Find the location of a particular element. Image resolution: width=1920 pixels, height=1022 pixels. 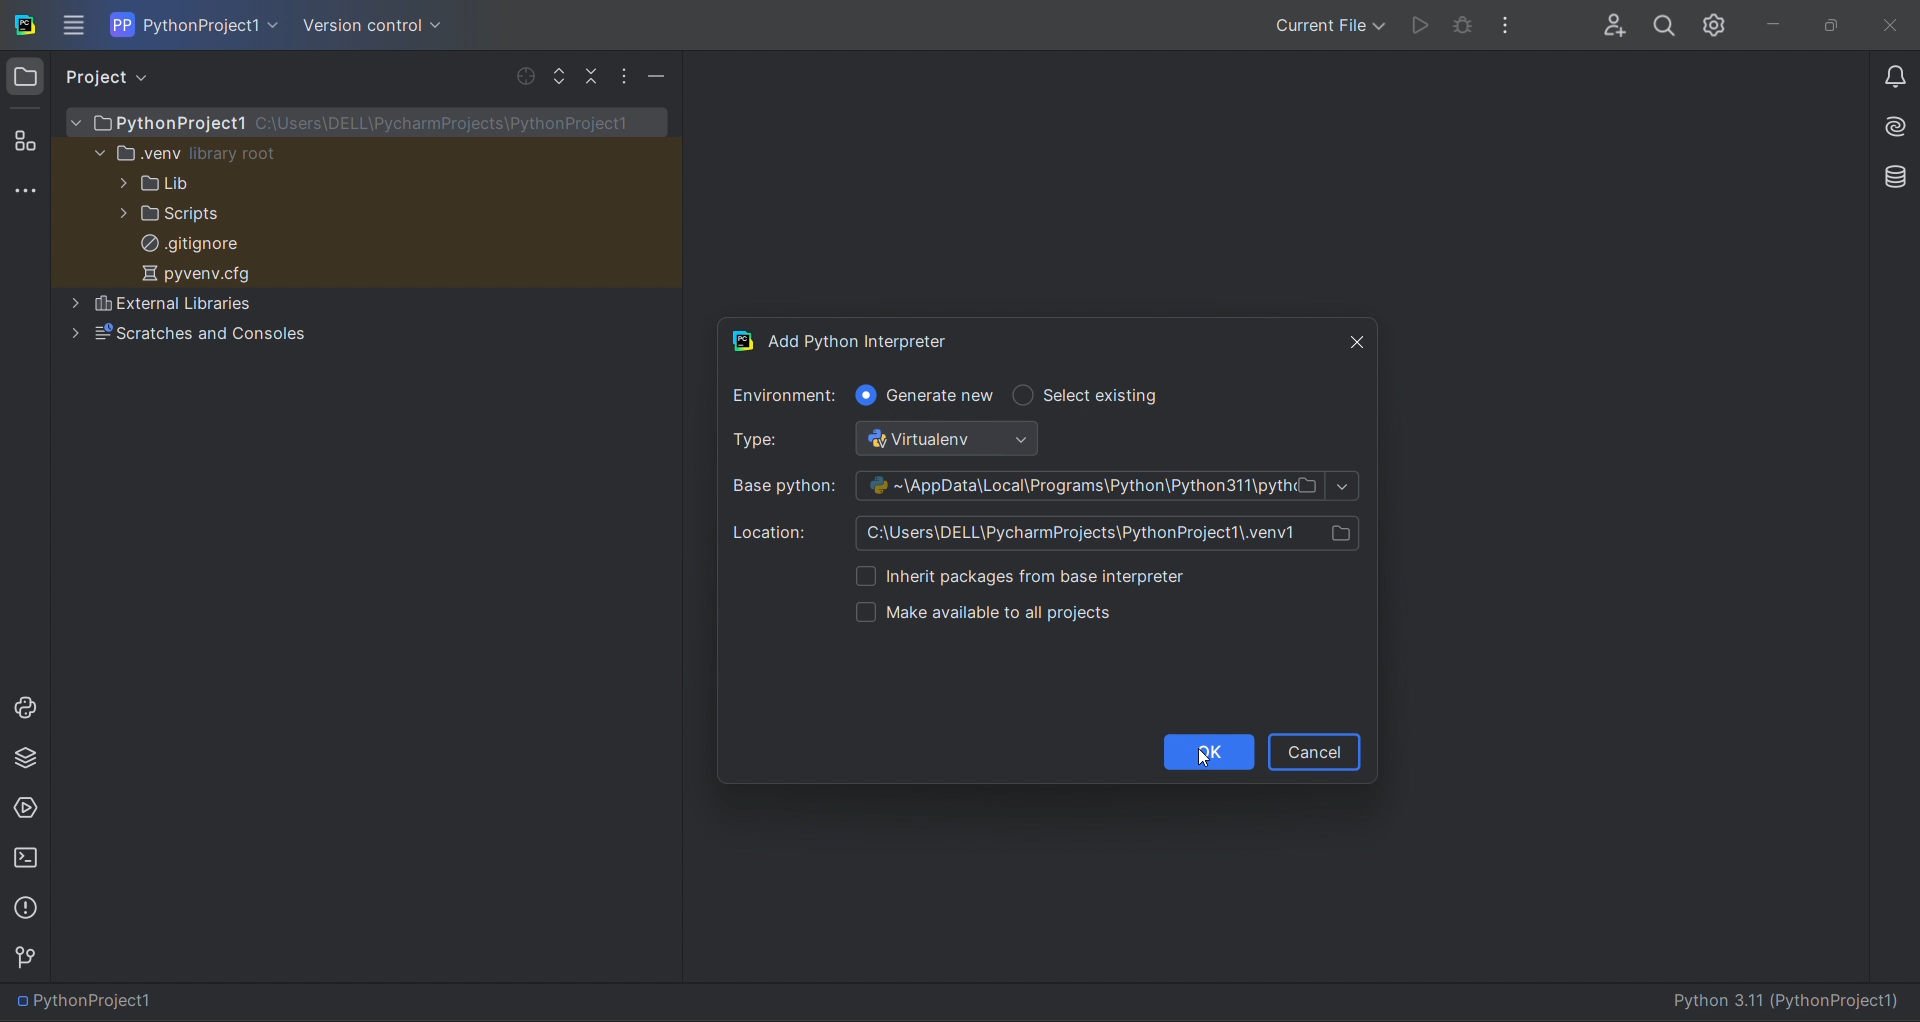

environment options is located at coordinates (952, 395).